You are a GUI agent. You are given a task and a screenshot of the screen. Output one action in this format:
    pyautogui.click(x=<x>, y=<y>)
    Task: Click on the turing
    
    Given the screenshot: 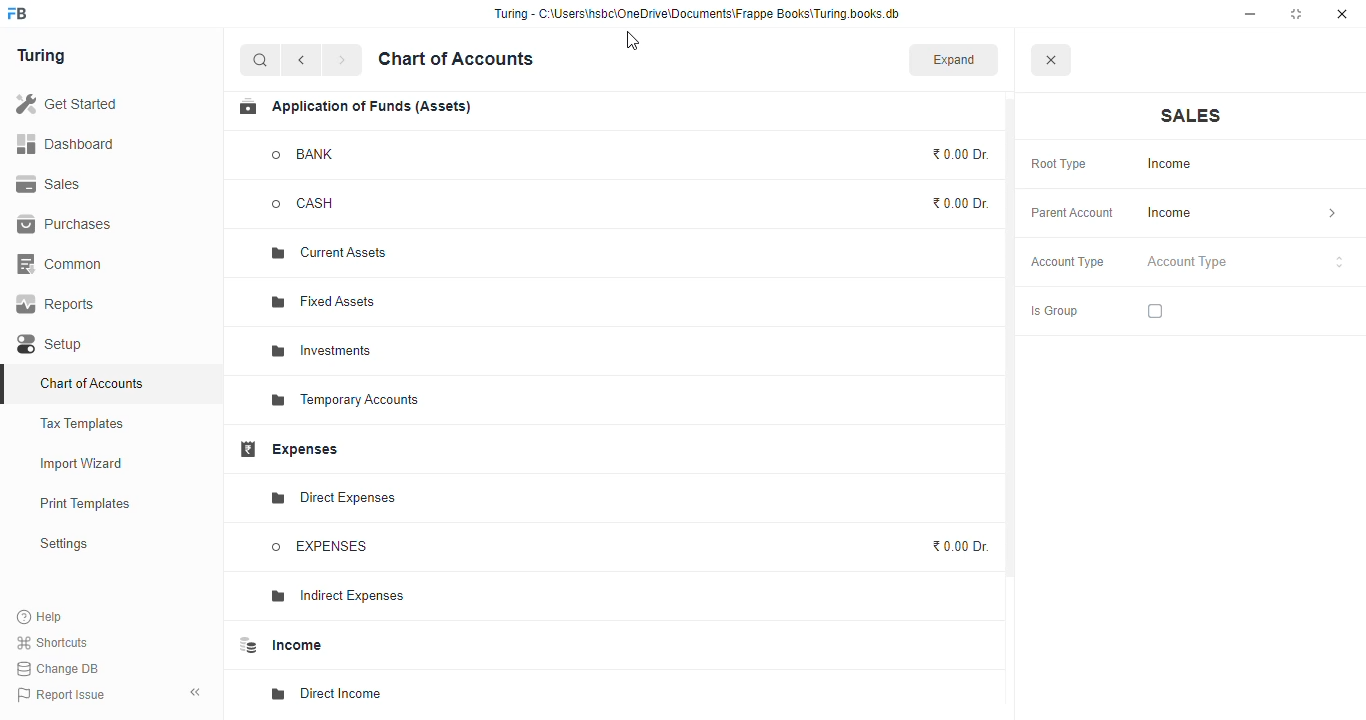 What is the action you would take?
    pyautogui.click(x=40, y=56)
    